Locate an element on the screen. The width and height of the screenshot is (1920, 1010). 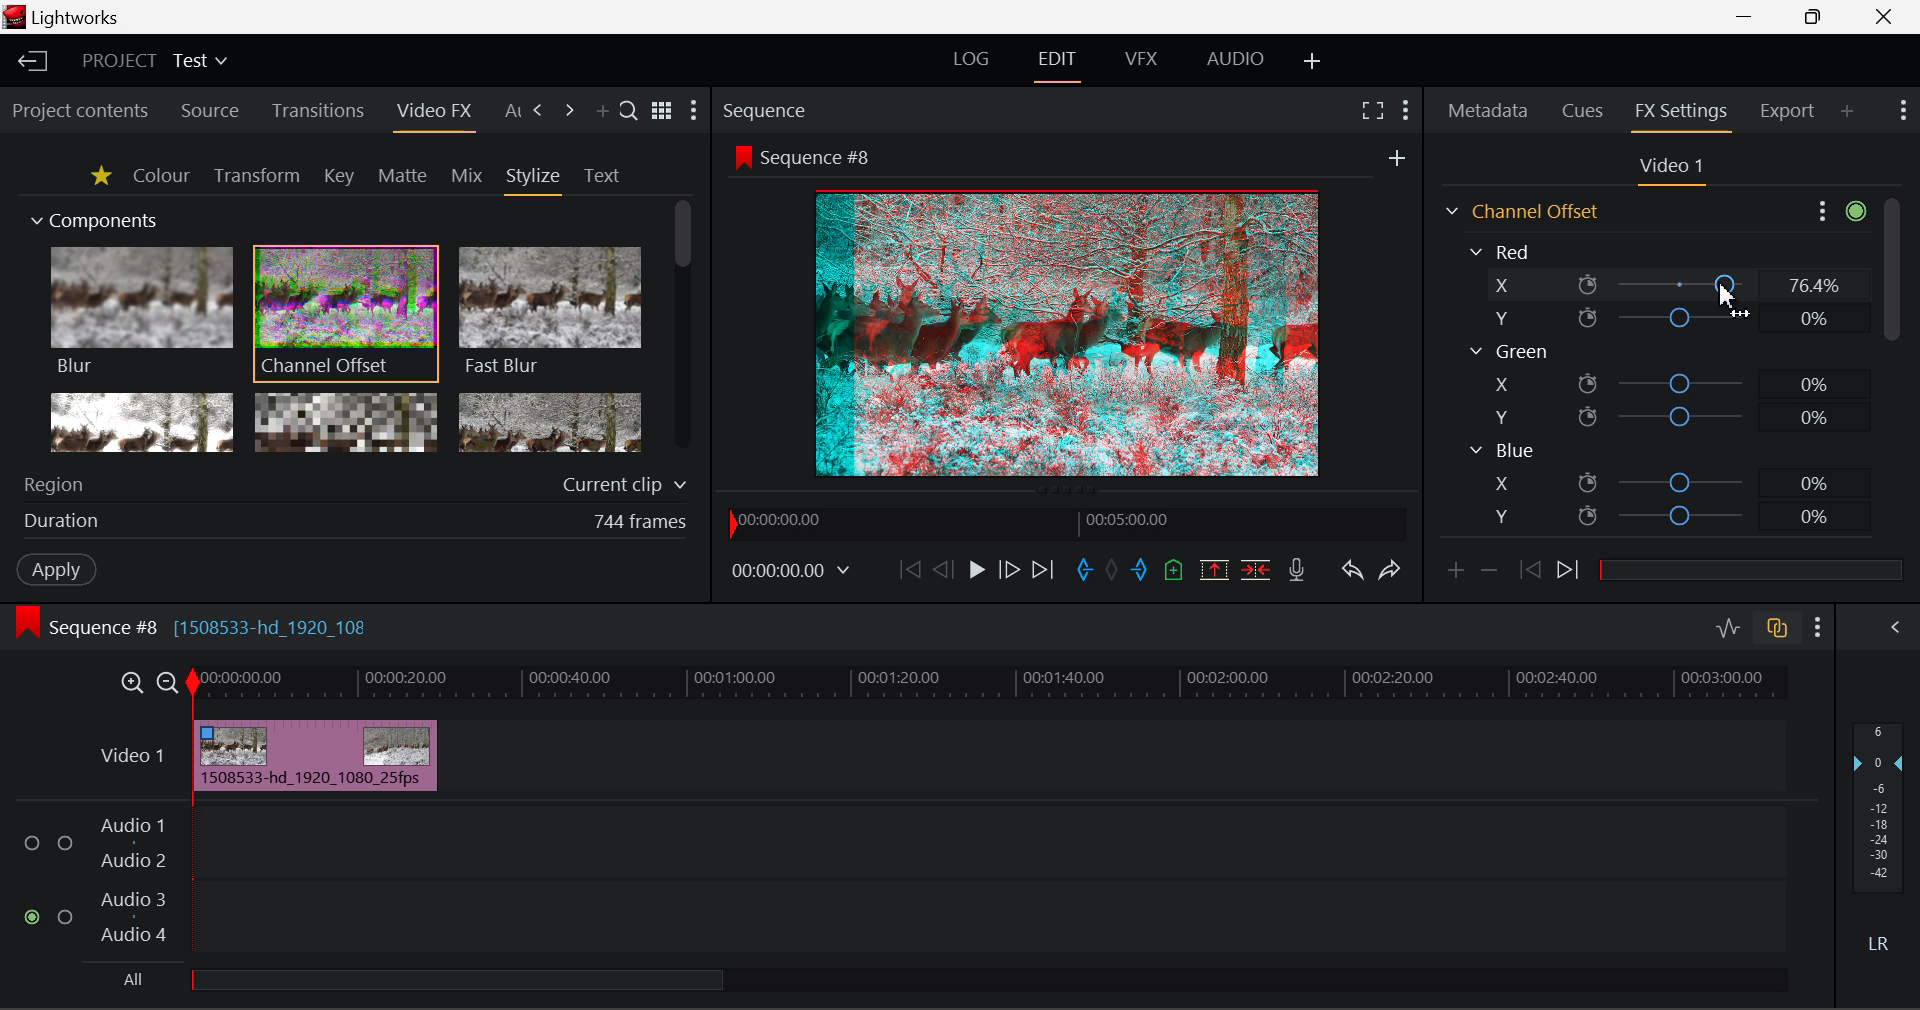
VFX Layout is located at coordinates (1141, 64).